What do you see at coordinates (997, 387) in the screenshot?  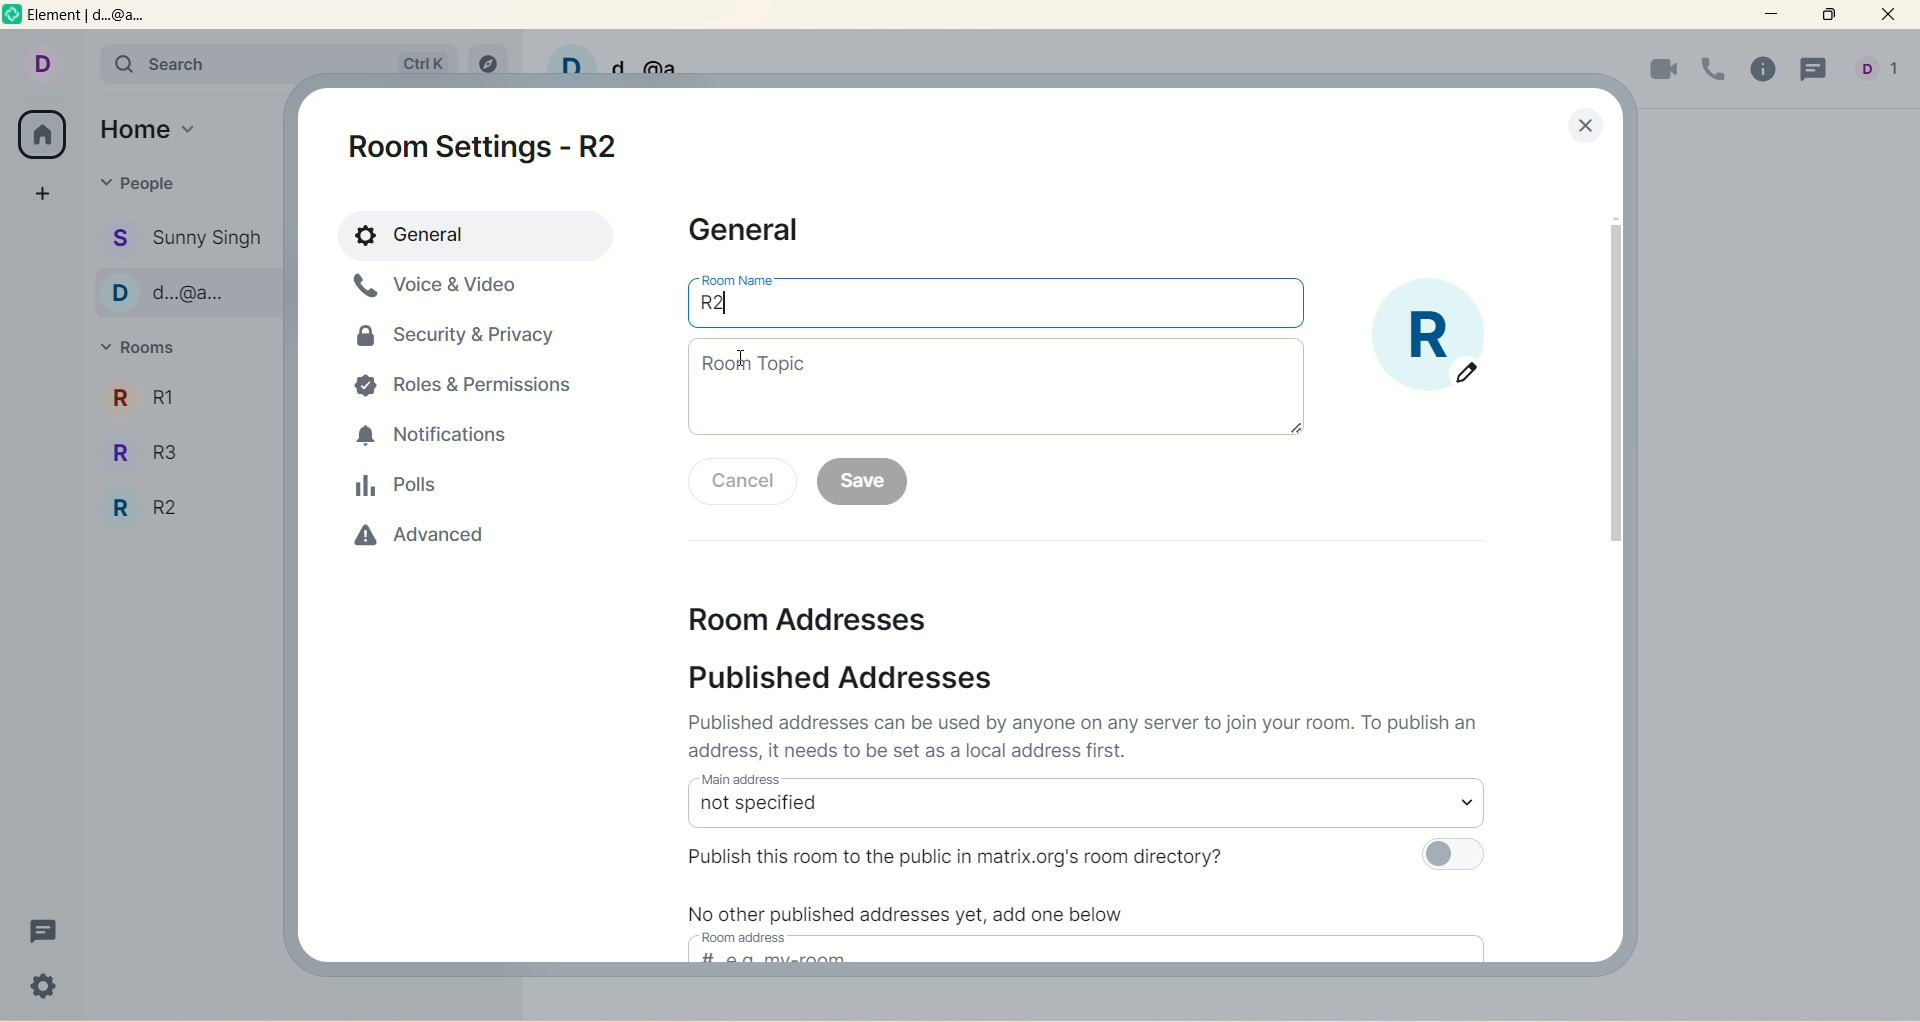 I see `room topic` at bounding box center [997, 387].